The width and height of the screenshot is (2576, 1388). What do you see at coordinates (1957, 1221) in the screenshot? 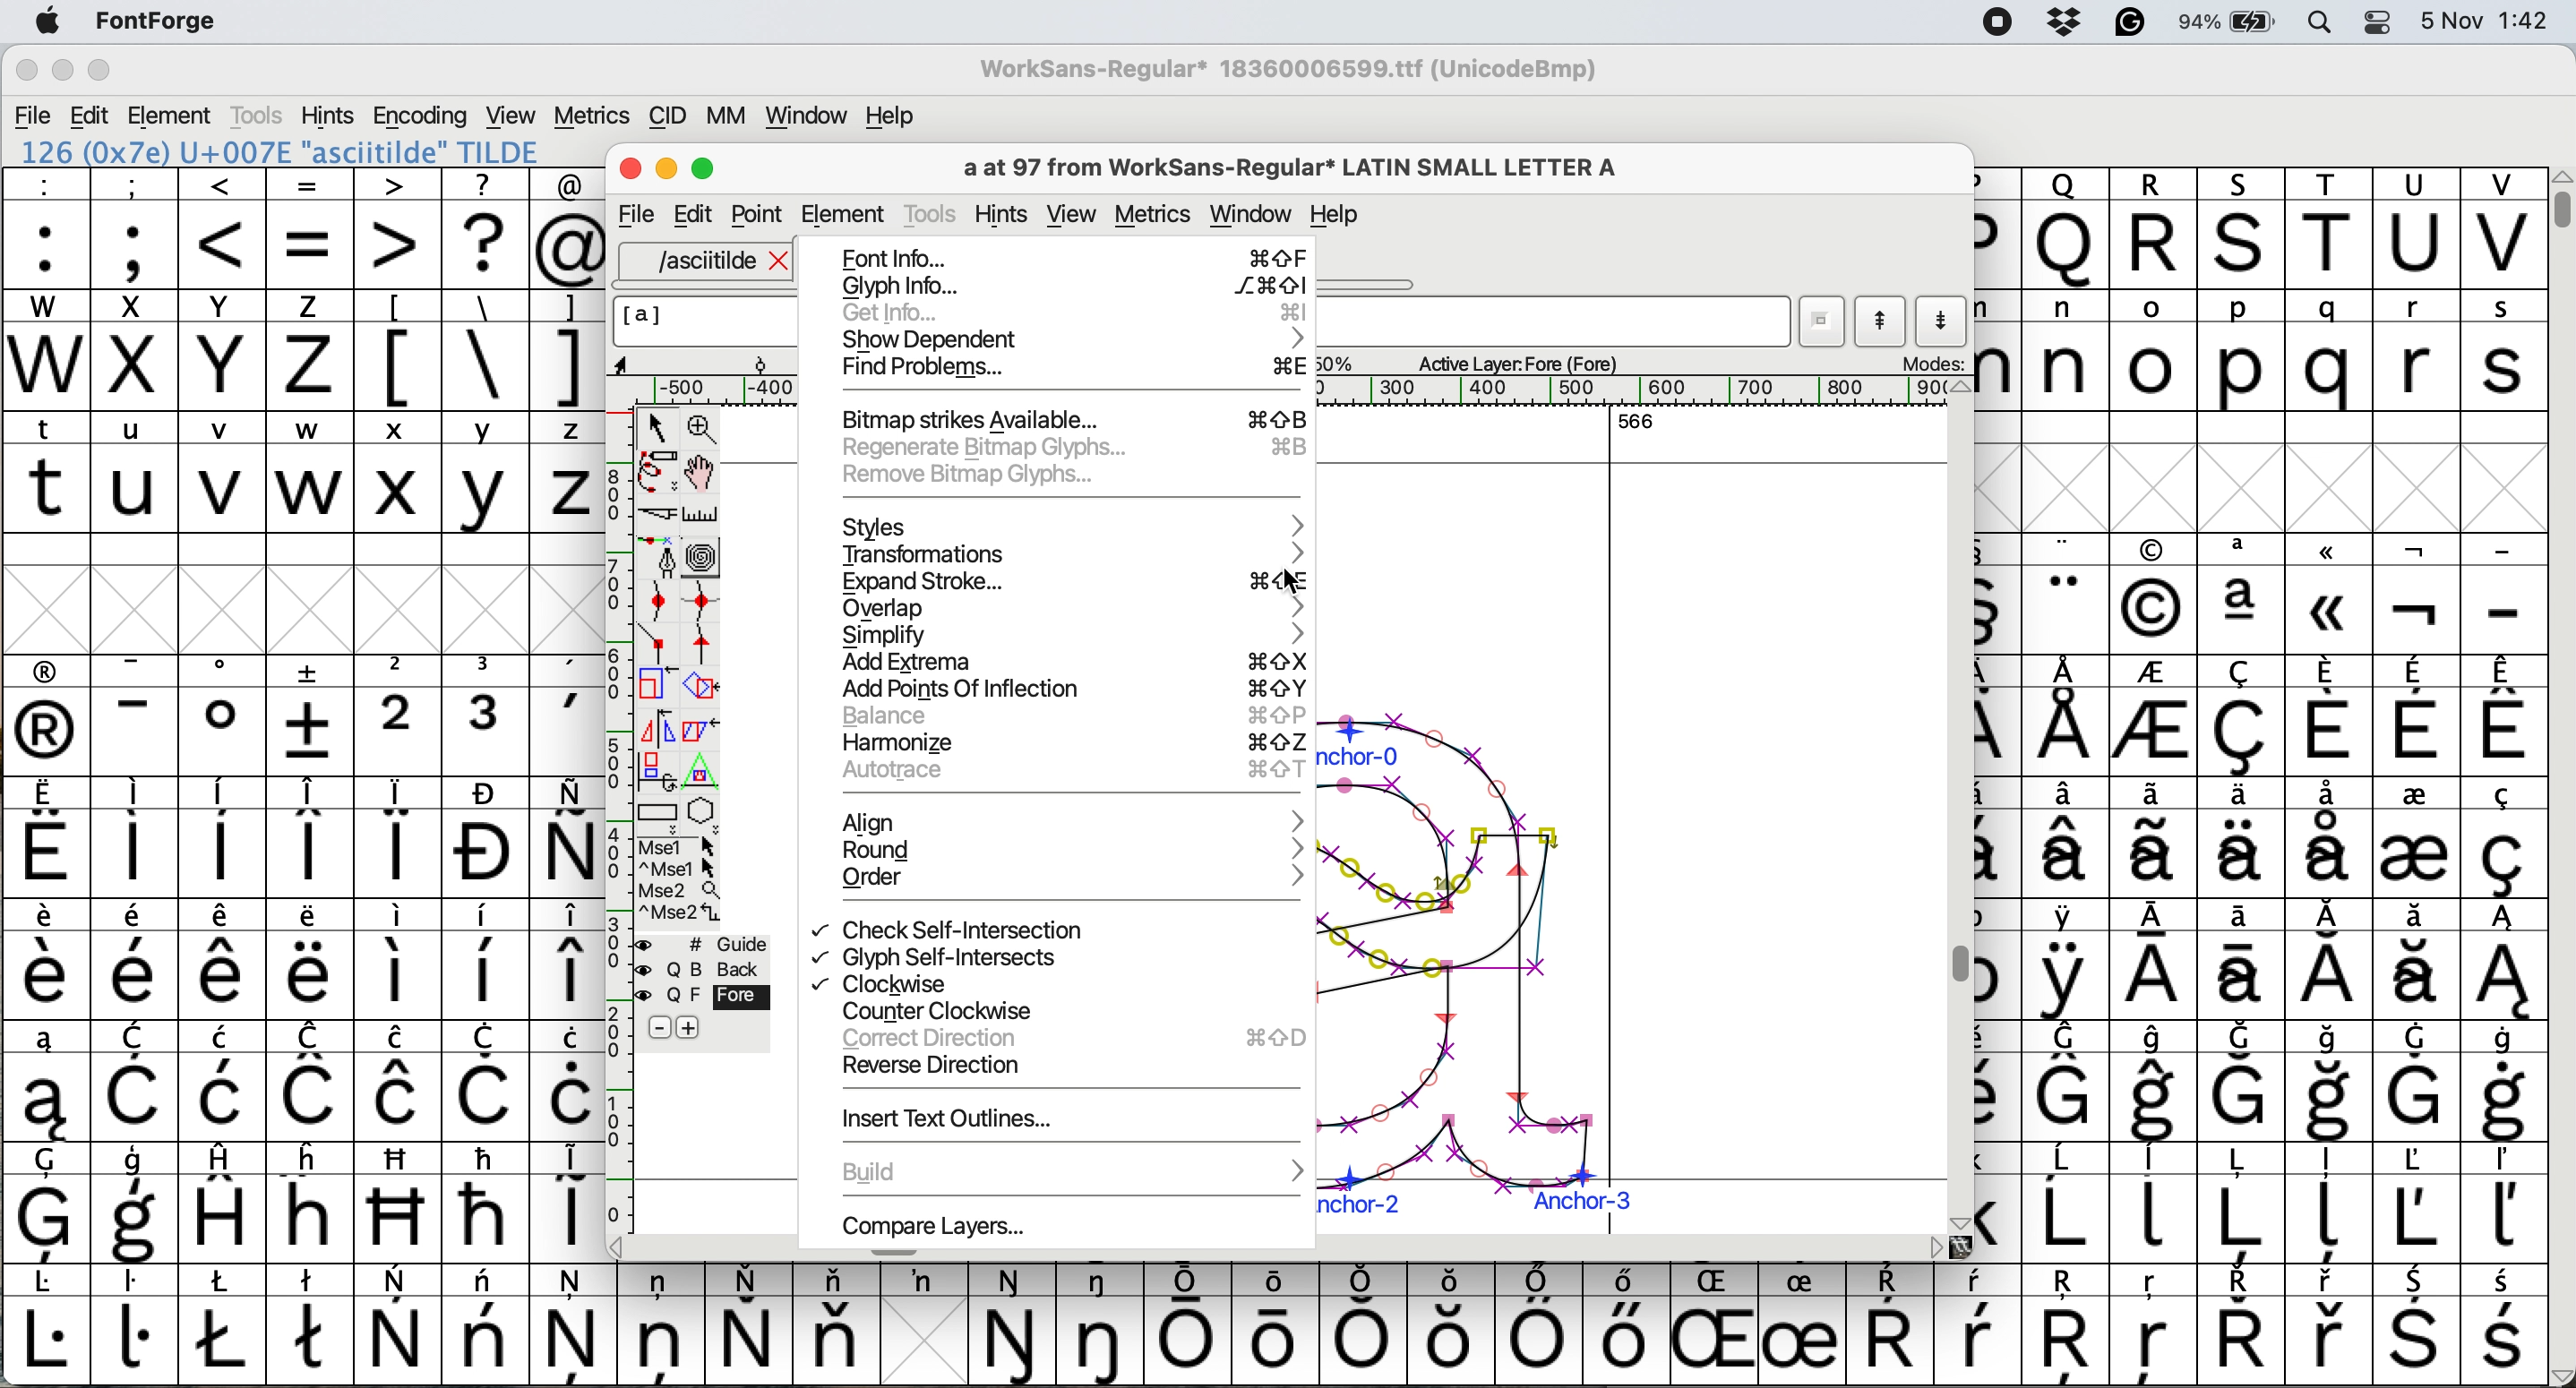
I see `scroll button` at bounding box center [1957, 1221].